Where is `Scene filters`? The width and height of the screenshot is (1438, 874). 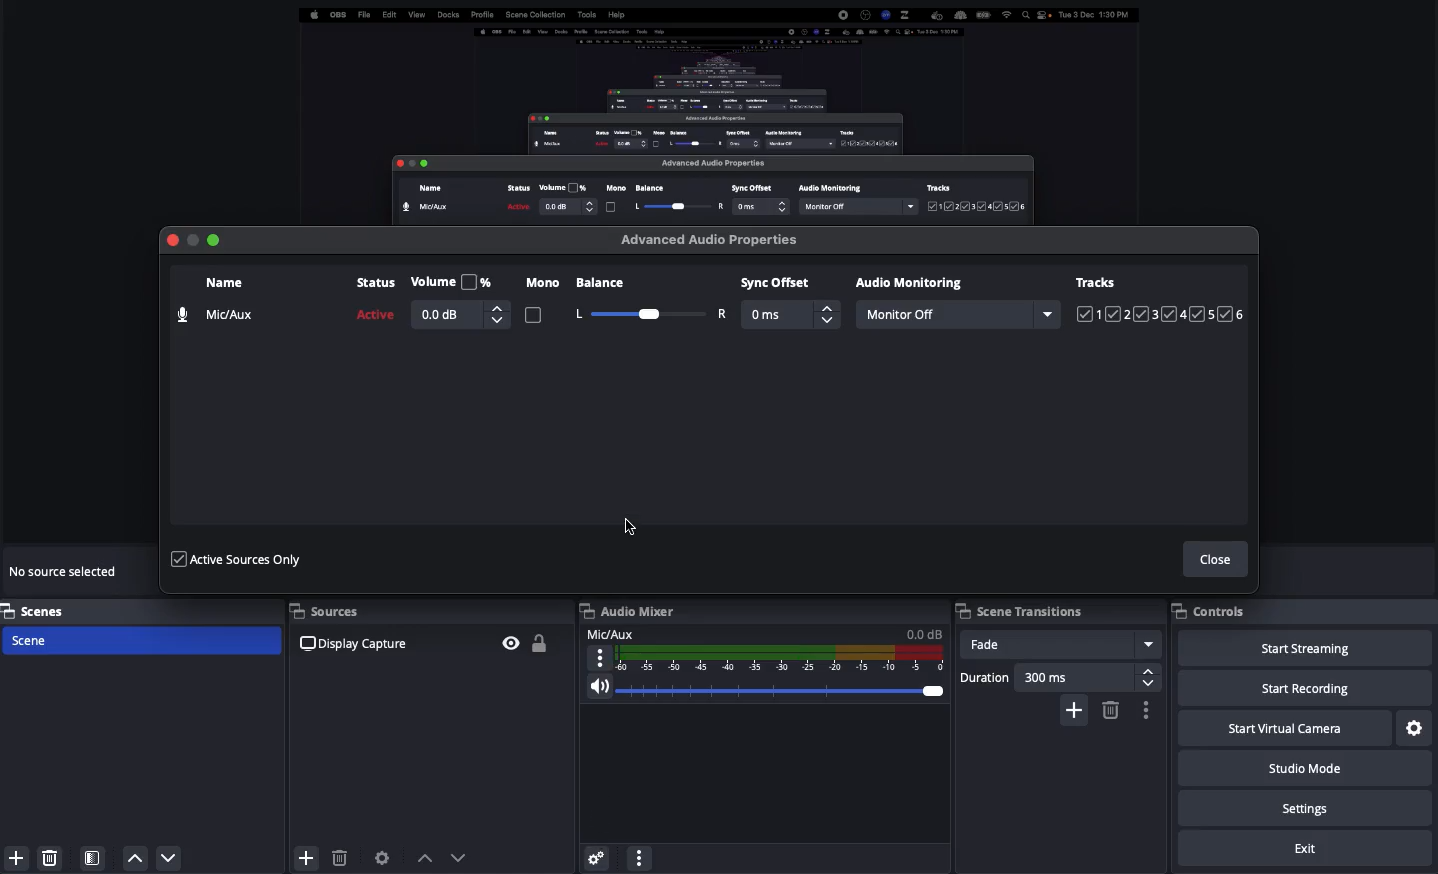
Scene filters is located at coordinates (92, 855).